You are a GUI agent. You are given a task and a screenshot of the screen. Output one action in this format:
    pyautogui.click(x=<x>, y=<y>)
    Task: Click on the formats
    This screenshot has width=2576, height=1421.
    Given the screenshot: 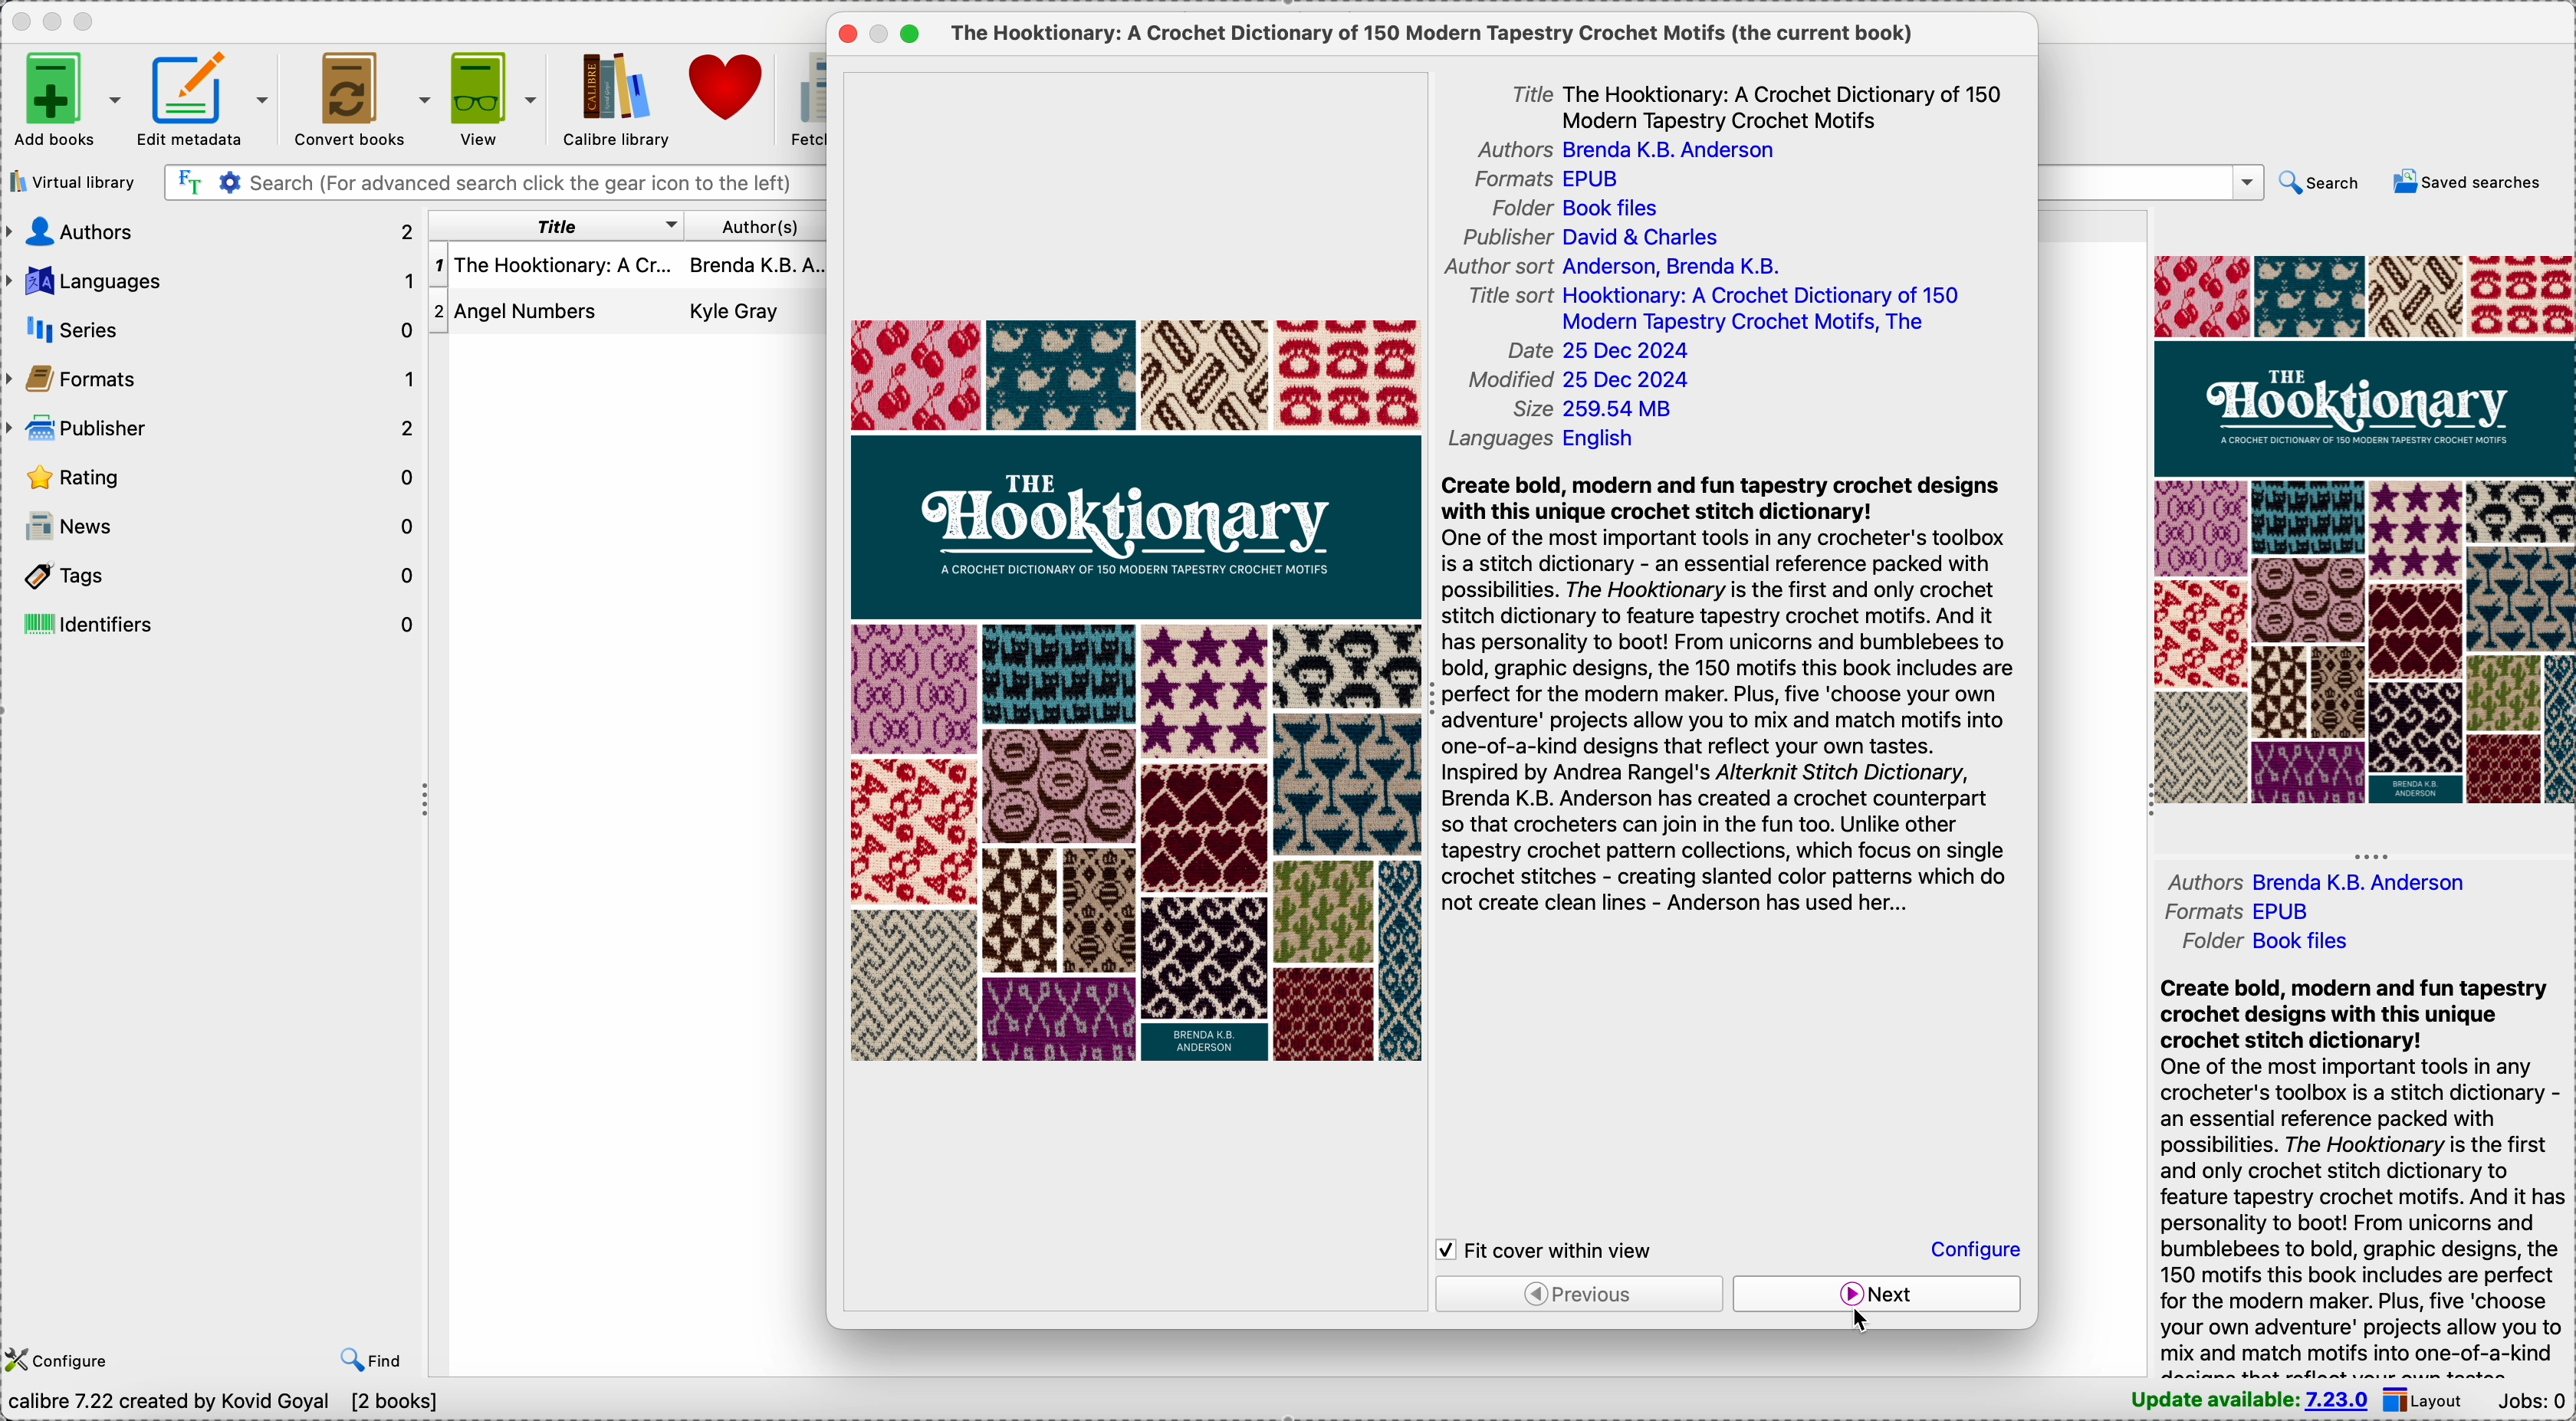 What is the action you would take?
    pyautogui.click(x=211, y=380)
    